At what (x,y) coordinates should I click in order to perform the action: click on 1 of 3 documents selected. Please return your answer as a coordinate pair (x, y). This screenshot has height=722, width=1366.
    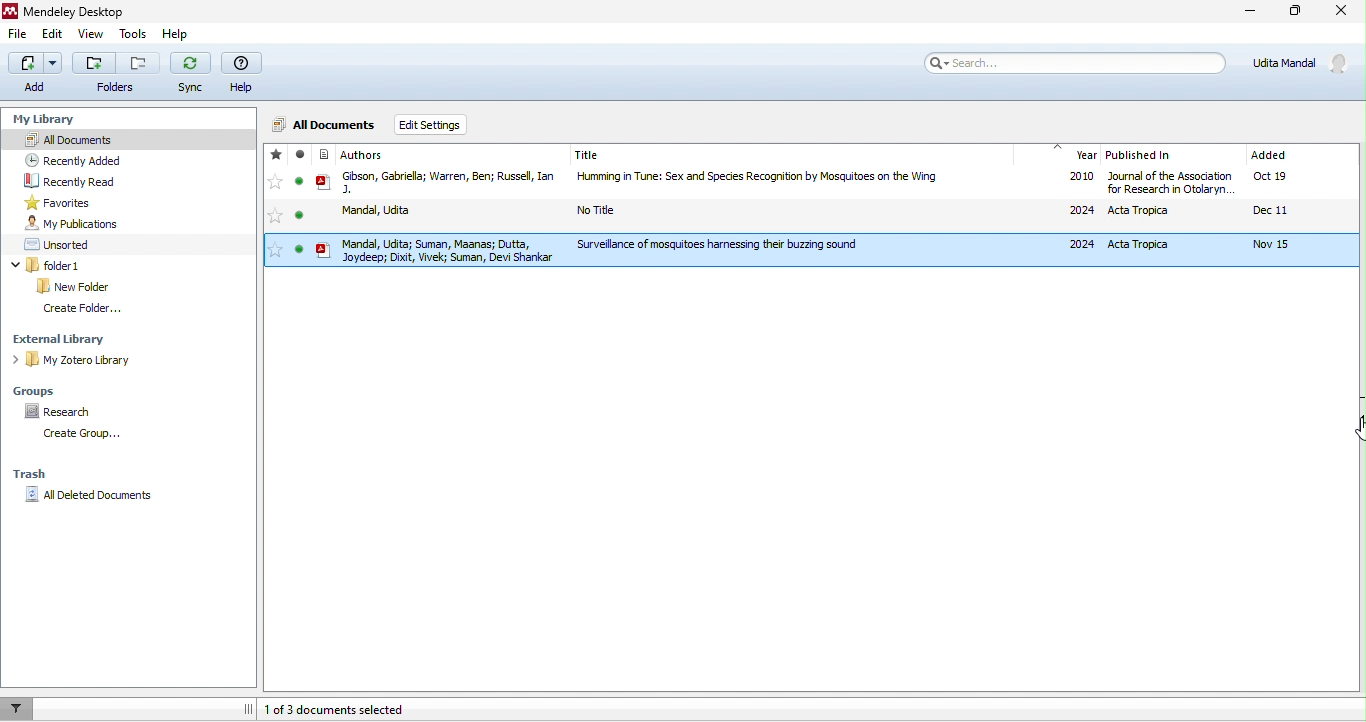
    Looking at the image, I should click on (359, 710).